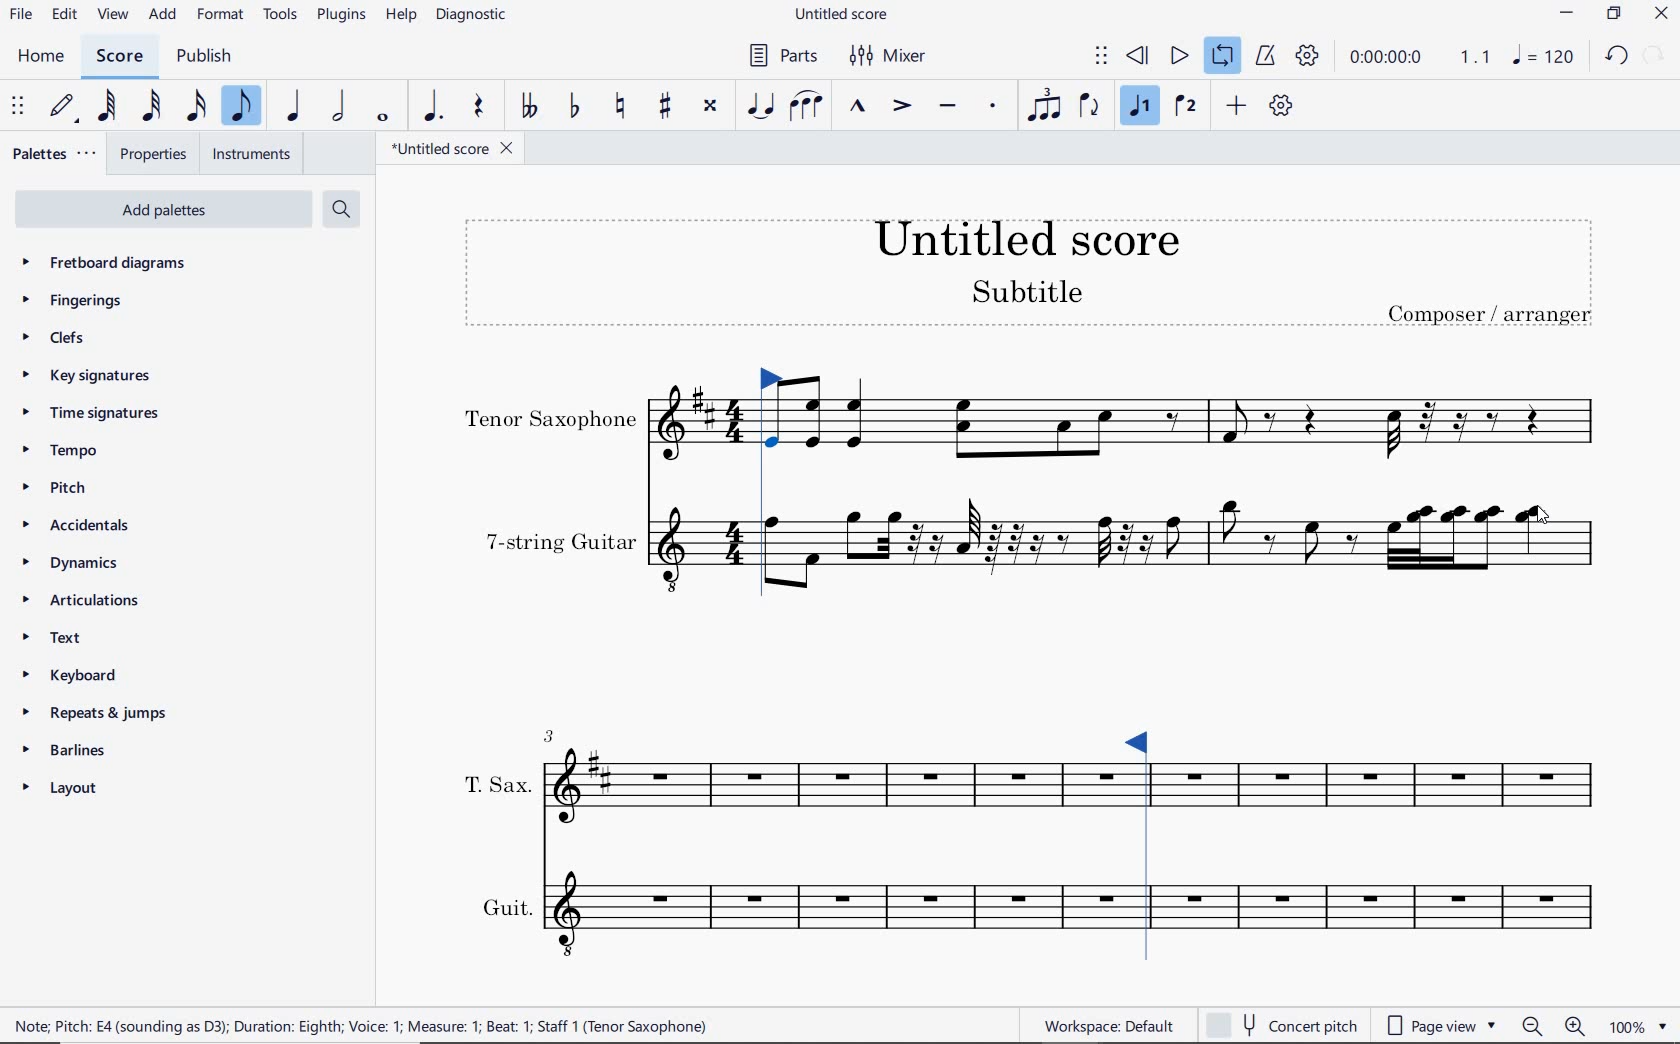  What do you see at coordinates (805, 107) in the screenshot?
I see `SLUR` at bounding box center [805, 107].